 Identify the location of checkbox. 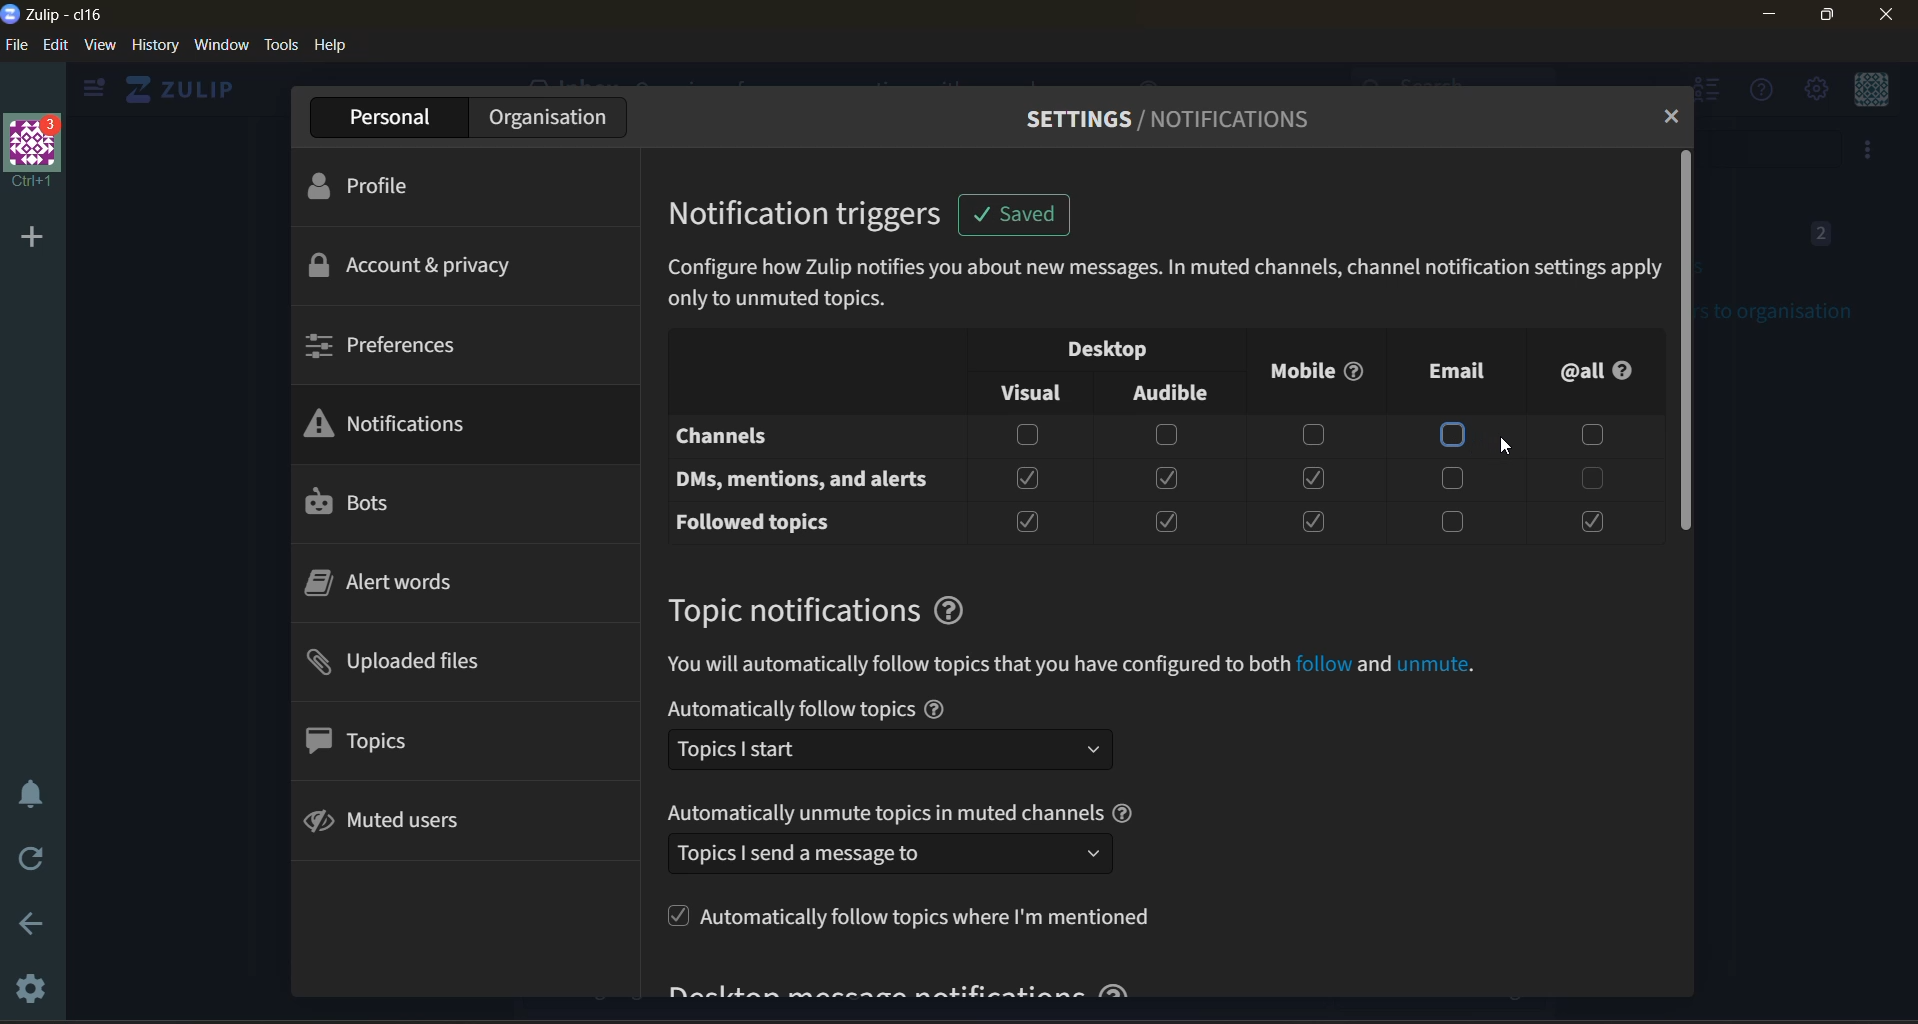
(1169, 480).